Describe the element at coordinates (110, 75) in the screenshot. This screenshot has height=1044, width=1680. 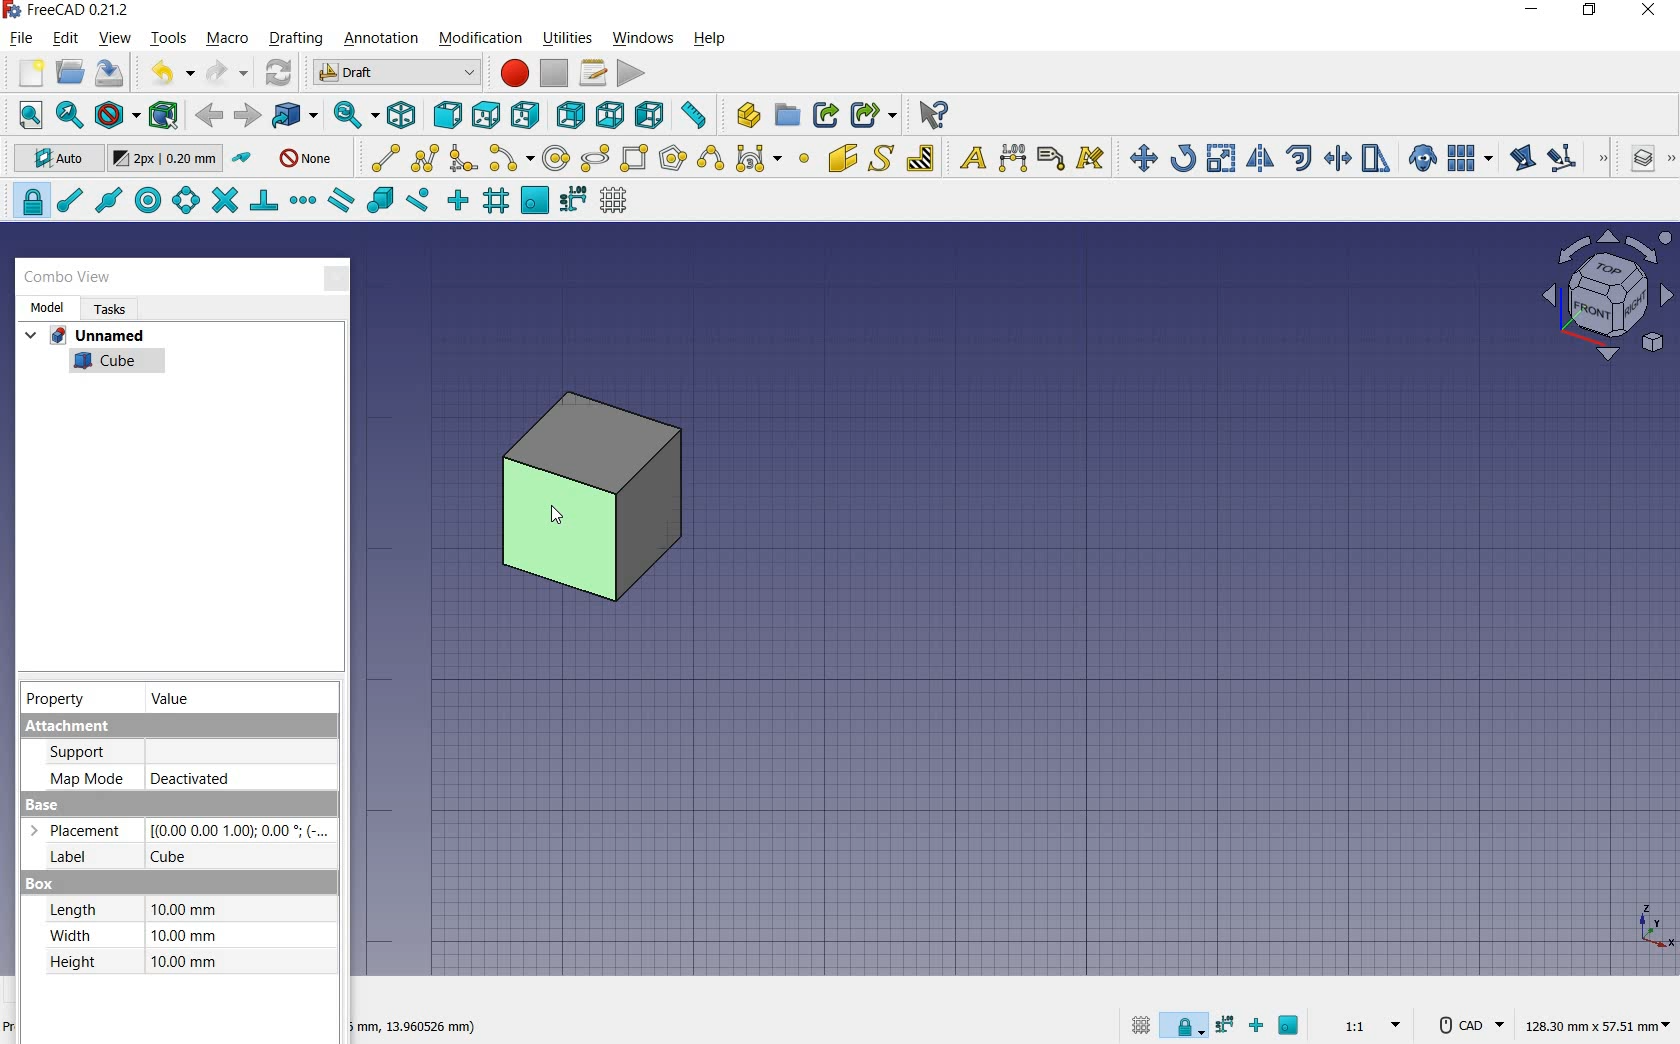
I see `save` at that location.